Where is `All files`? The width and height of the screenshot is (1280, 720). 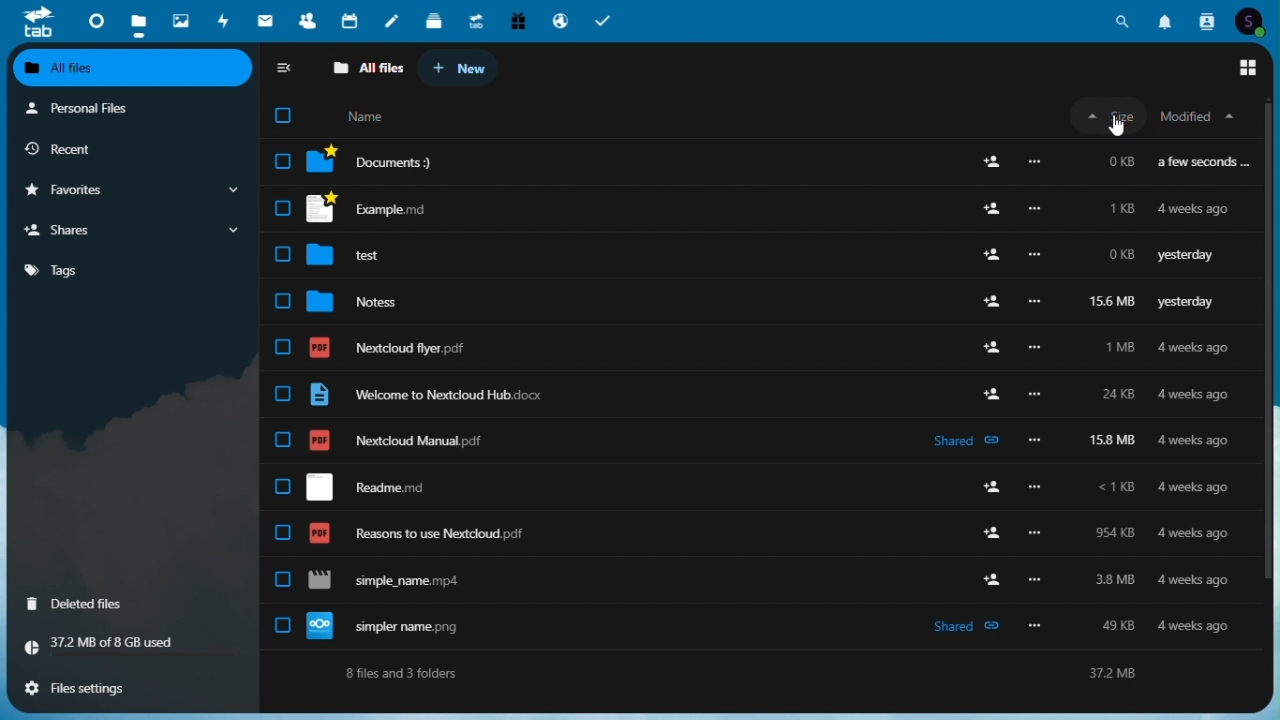 All files is located at coordinates (367, 67).